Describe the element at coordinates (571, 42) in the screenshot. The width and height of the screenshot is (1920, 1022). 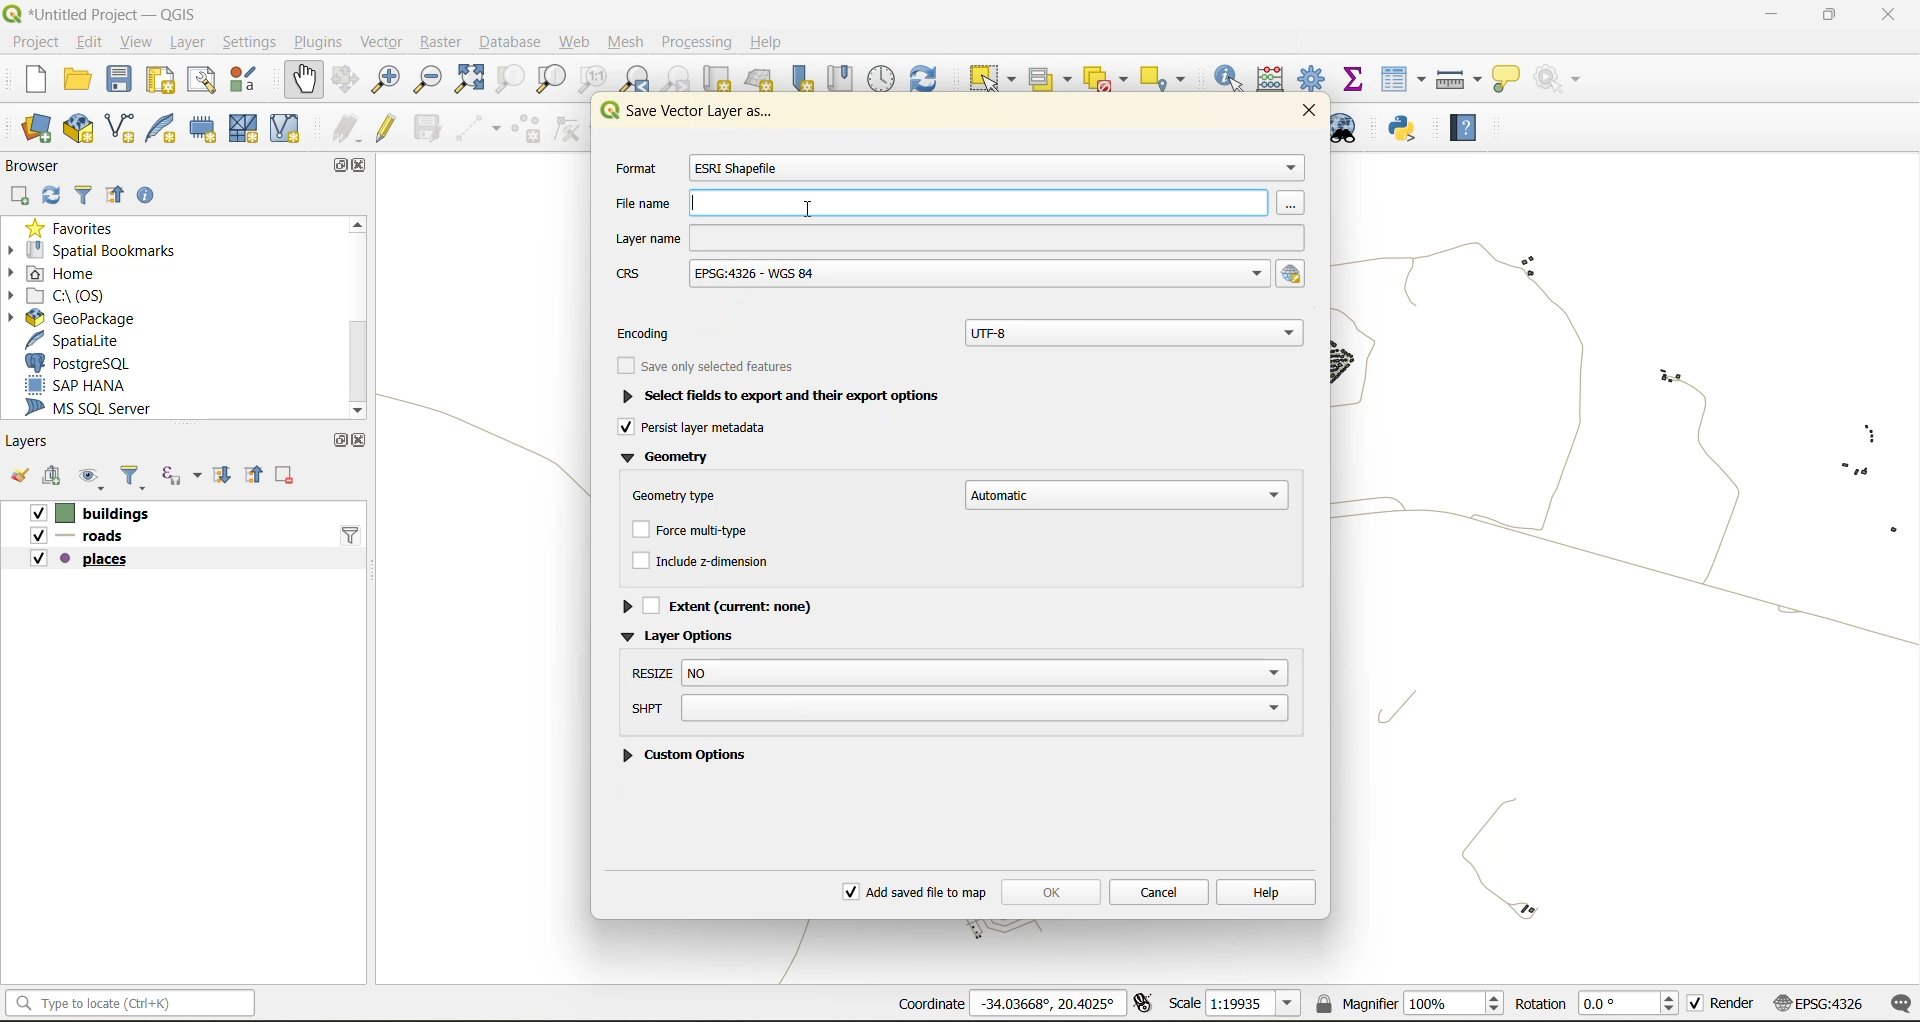
I see `web` at that location.